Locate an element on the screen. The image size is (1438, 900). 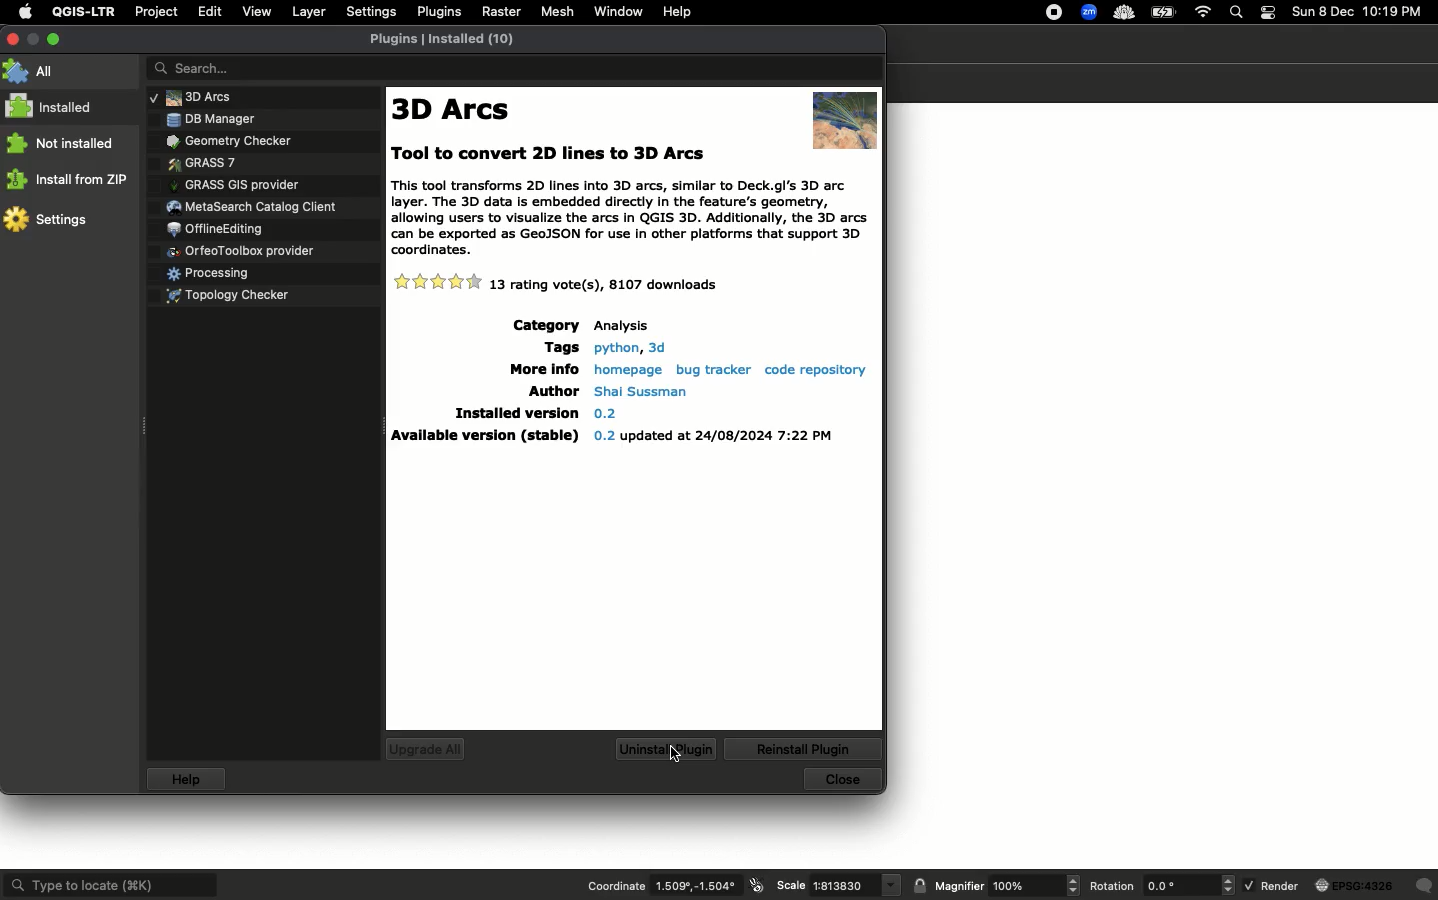
Rotation is located at coordinates (1163, 887).